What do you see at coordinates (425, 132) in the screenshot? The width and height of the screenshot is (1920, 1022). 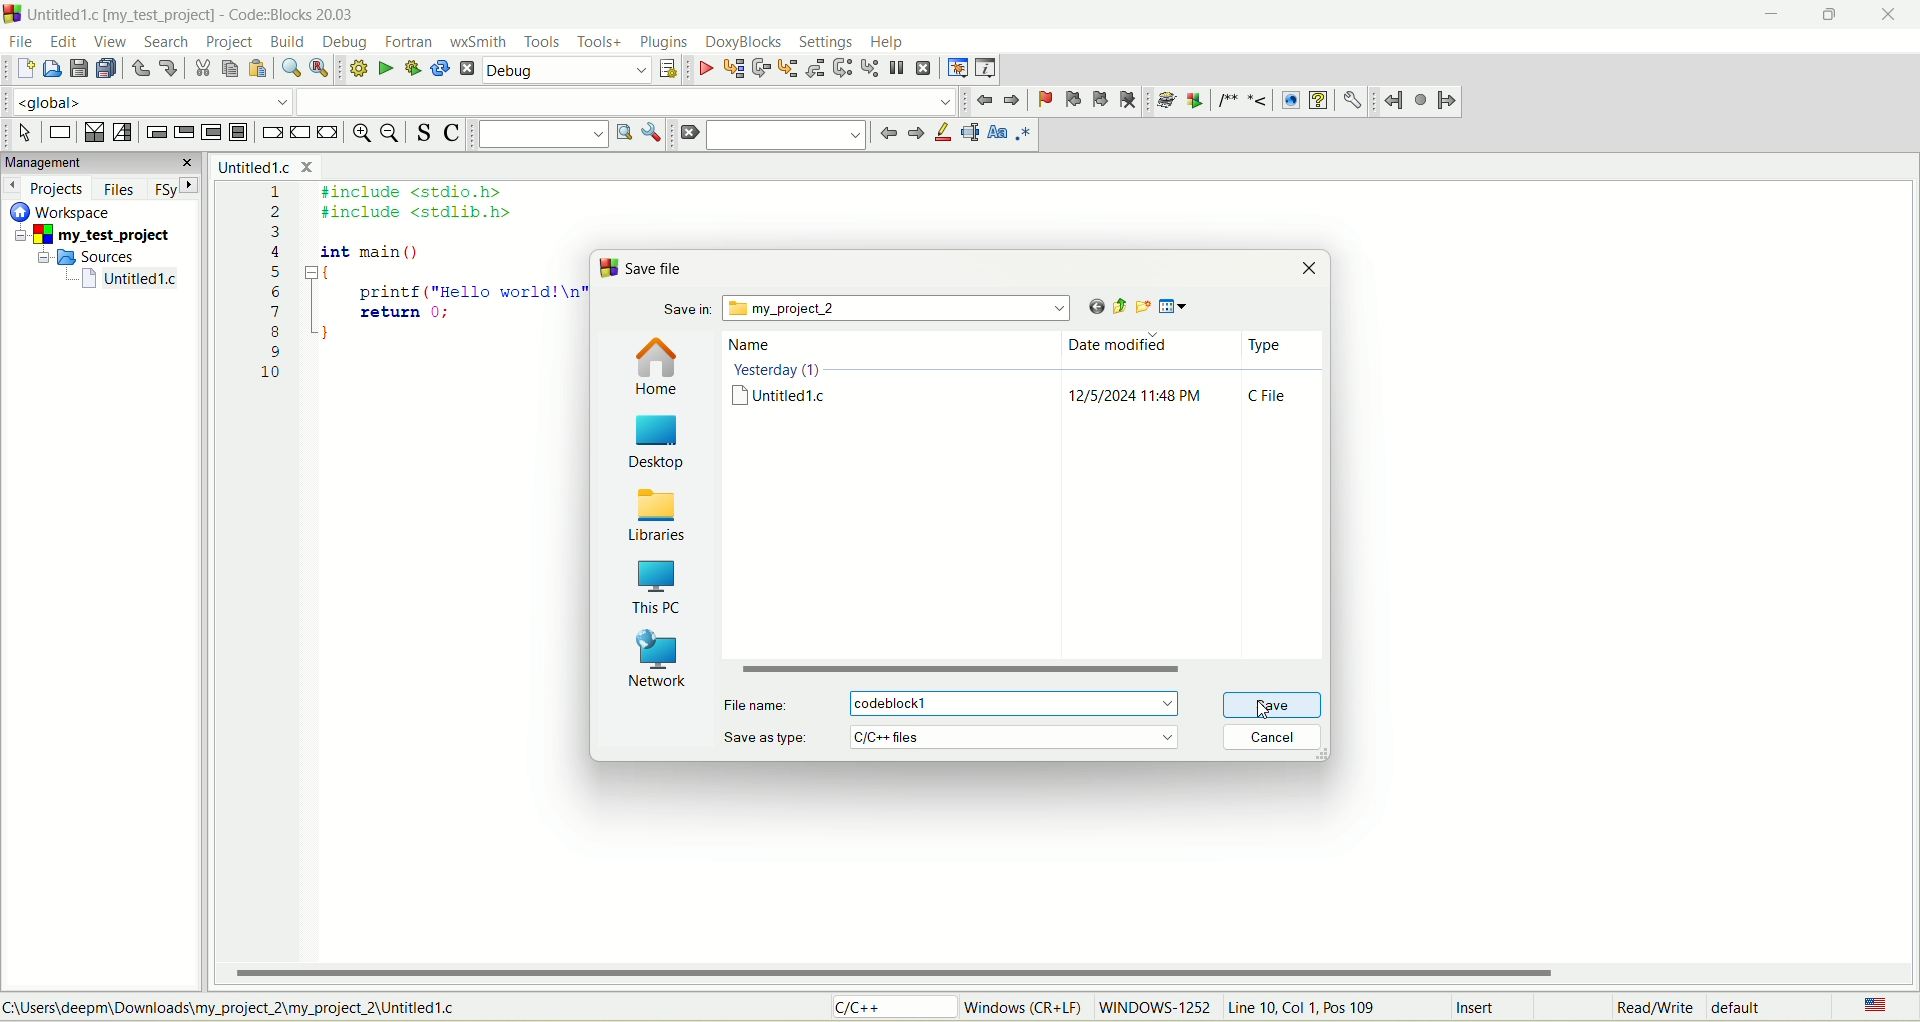 I see `toggle source` at bounding box center [425, 132].